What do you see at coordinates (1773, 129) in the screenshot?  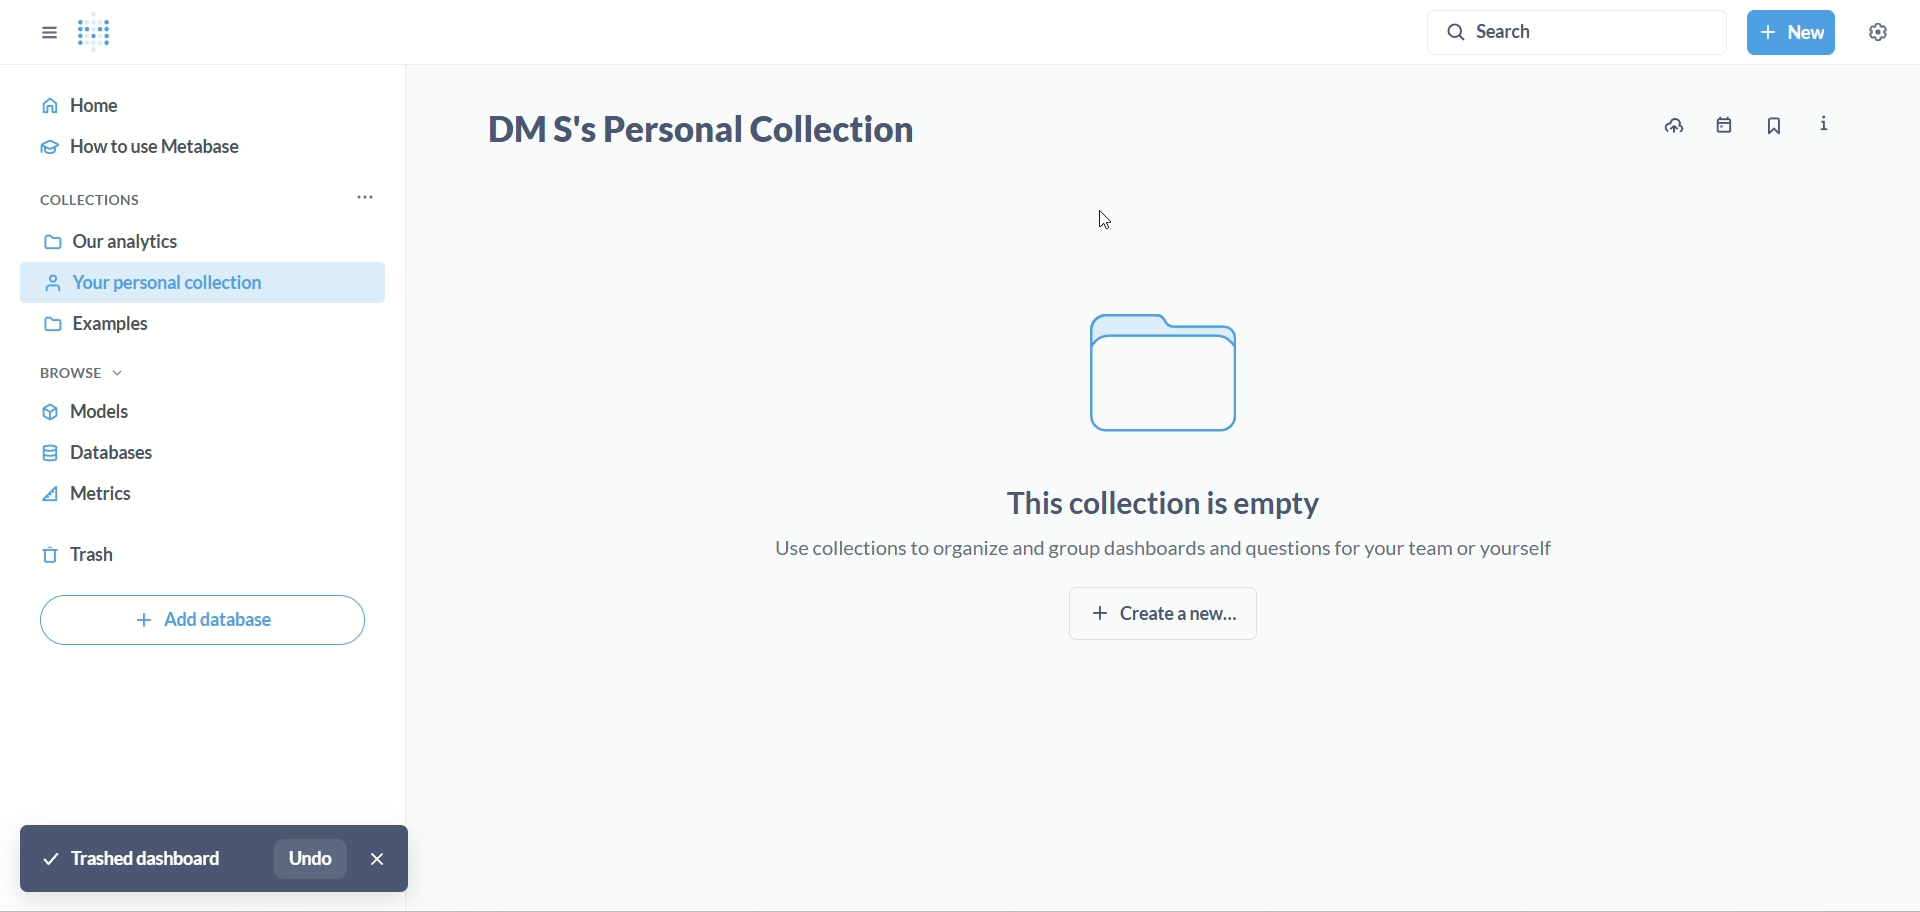 I see `bookmark` at bounding box center [1773, 129].